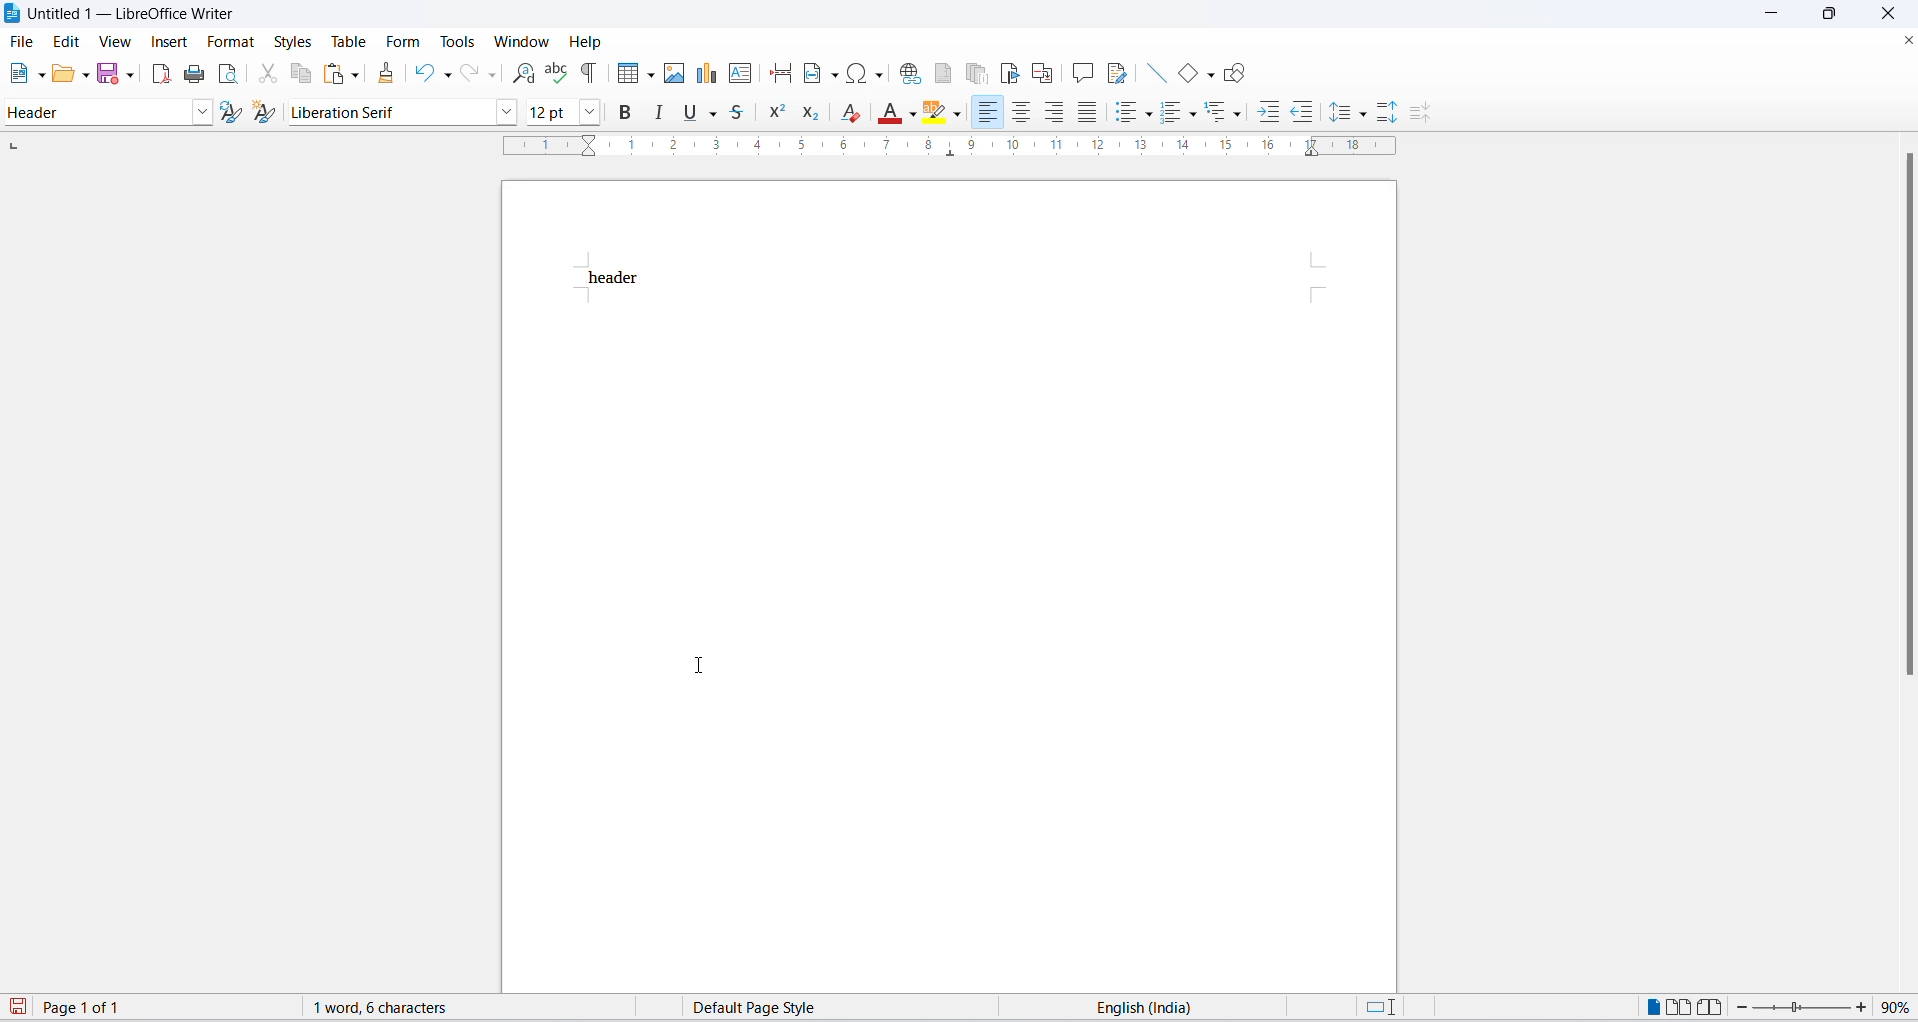 The height and width of the screenshot is (1022, 1918). What do you see at coordinates (1269, 114) in the screenshot?
I see `increase indent` at bounding box center [1269, 114].